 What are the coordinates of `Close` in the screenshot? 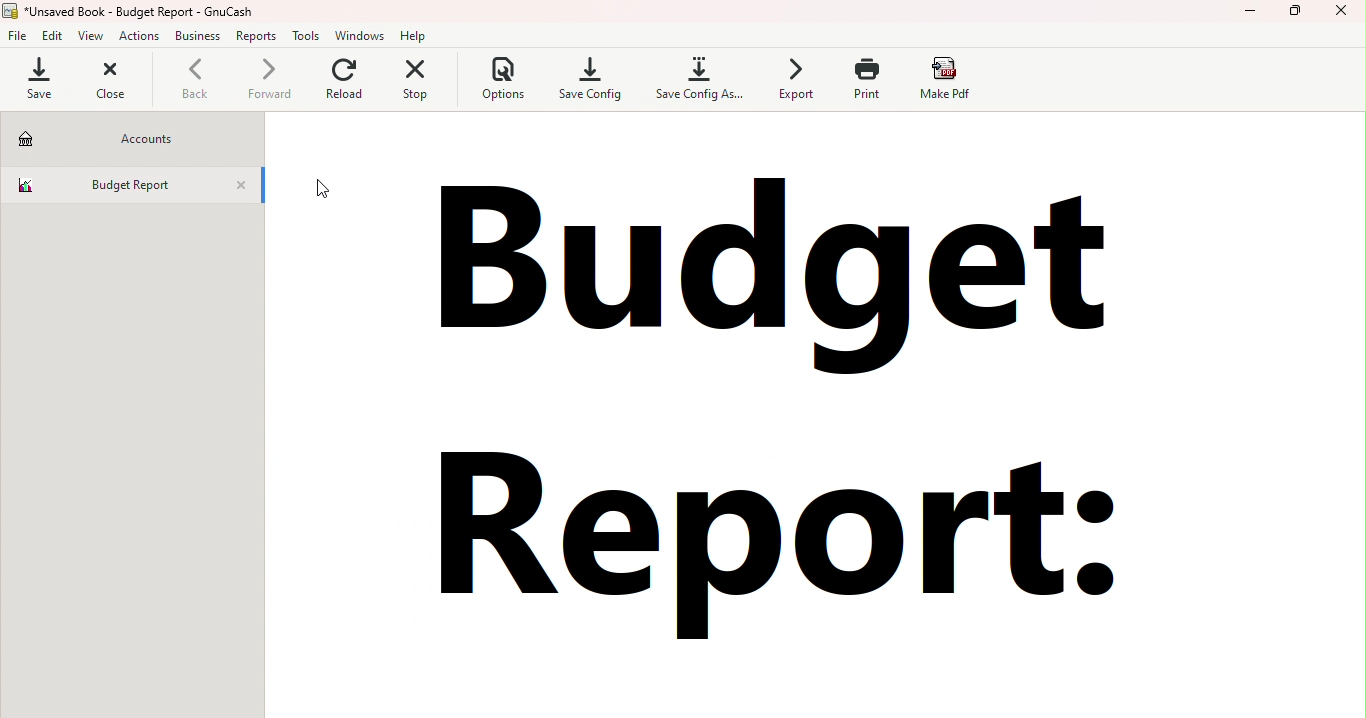 It's located at (1342, 15).